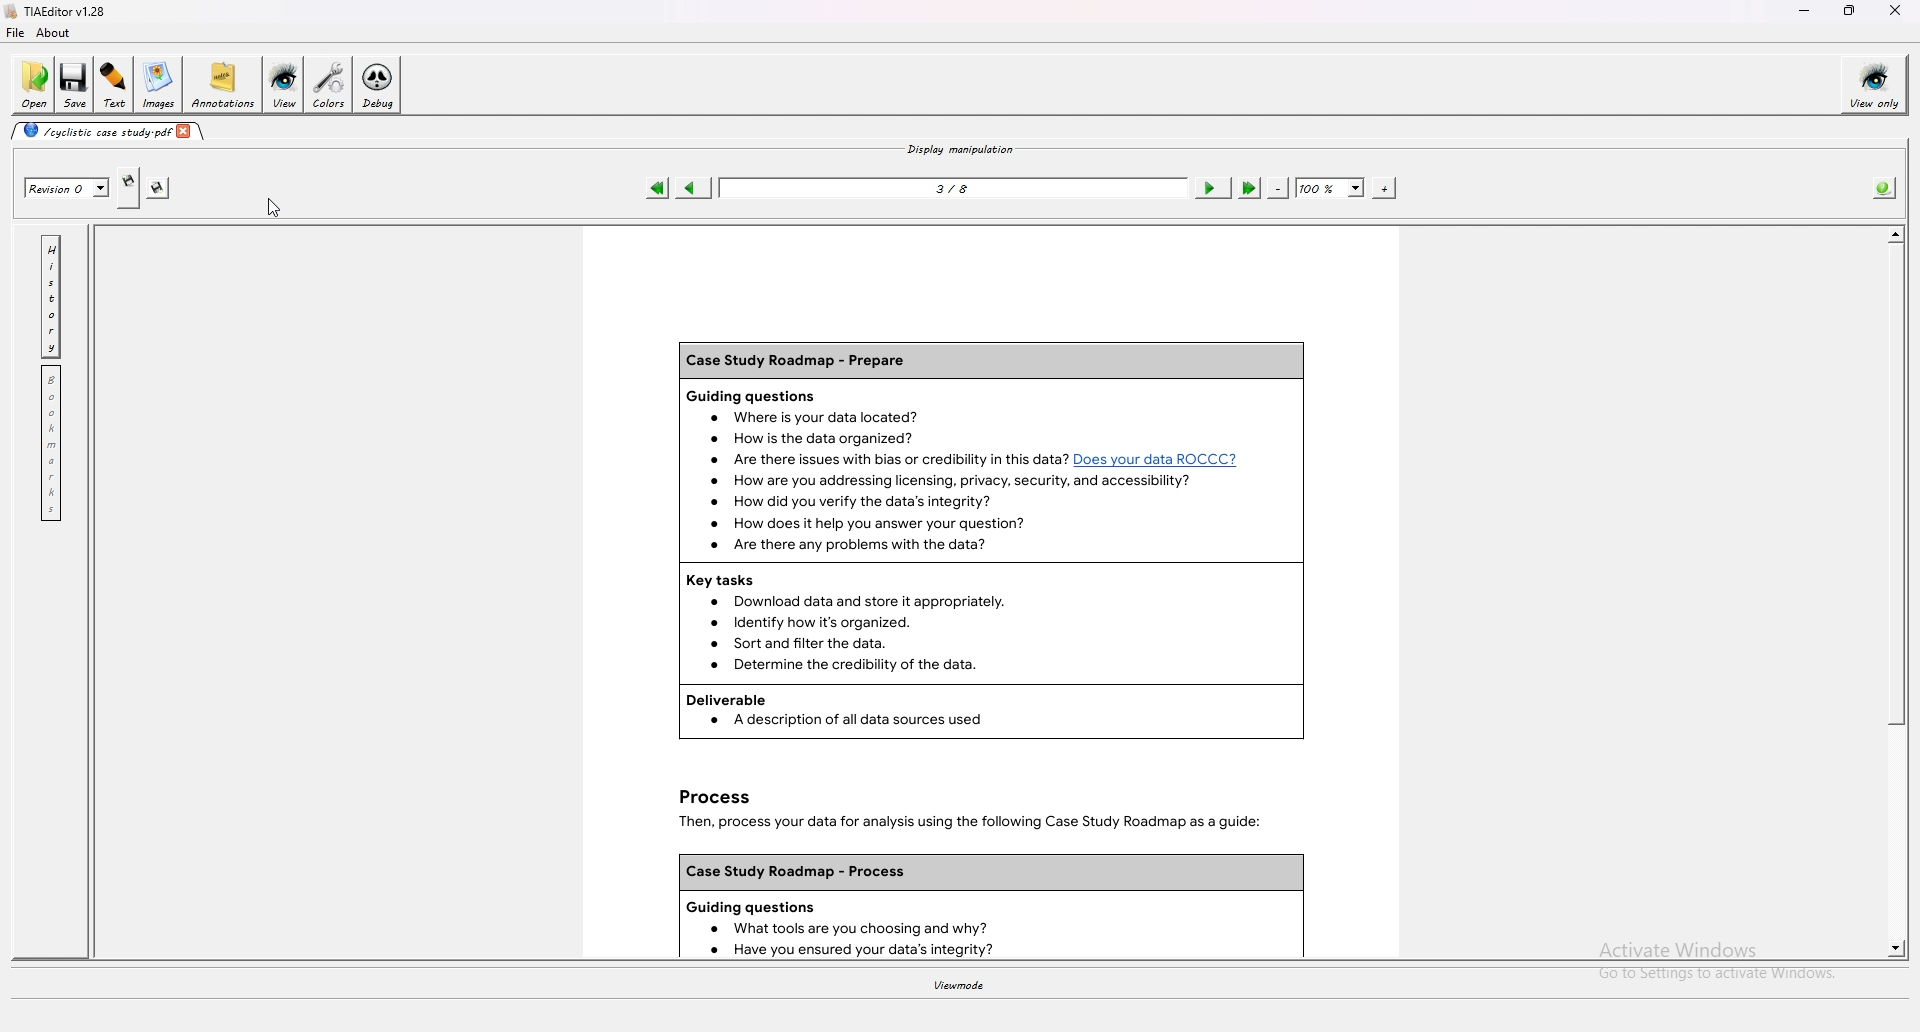 The width and height of the screenshot is (1920, 1032). I want to click on revision 0, so click(66, 188).